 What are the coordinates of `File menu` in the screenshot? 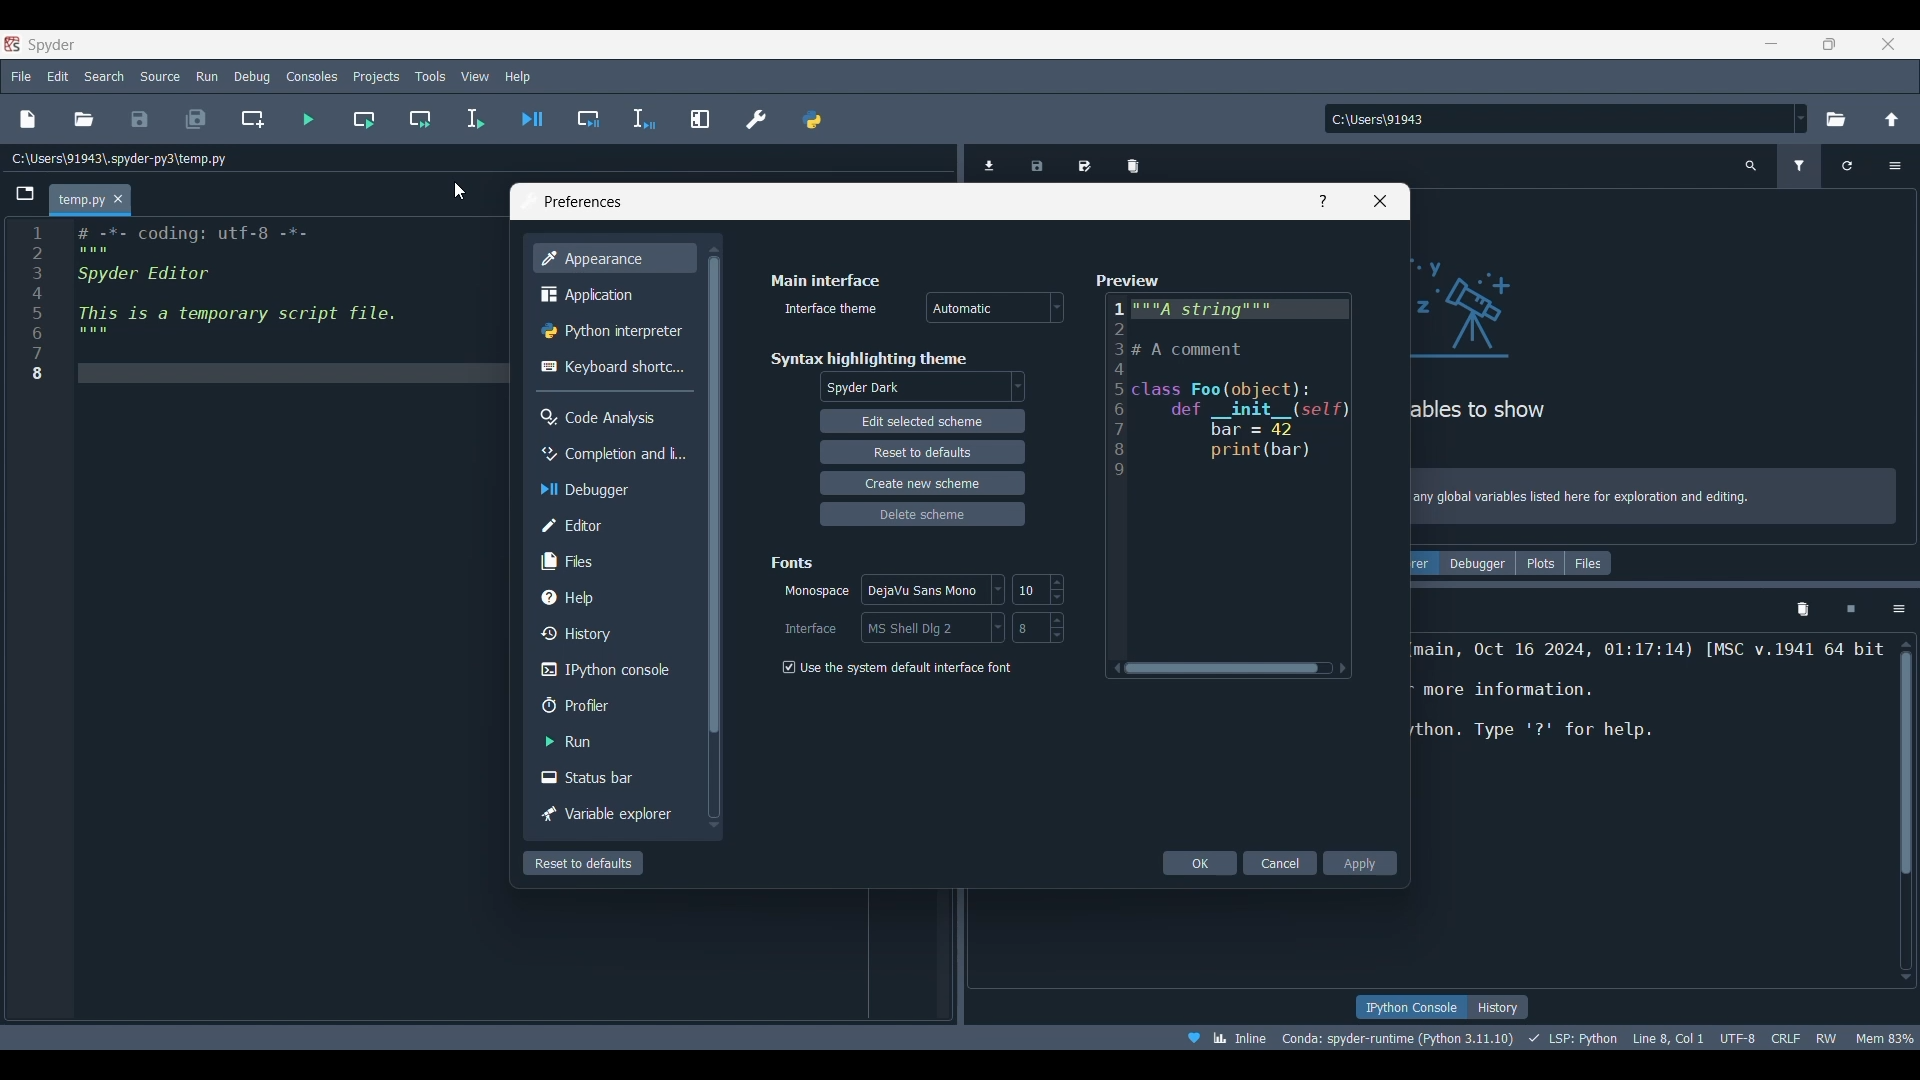 It's located at (21, 77).